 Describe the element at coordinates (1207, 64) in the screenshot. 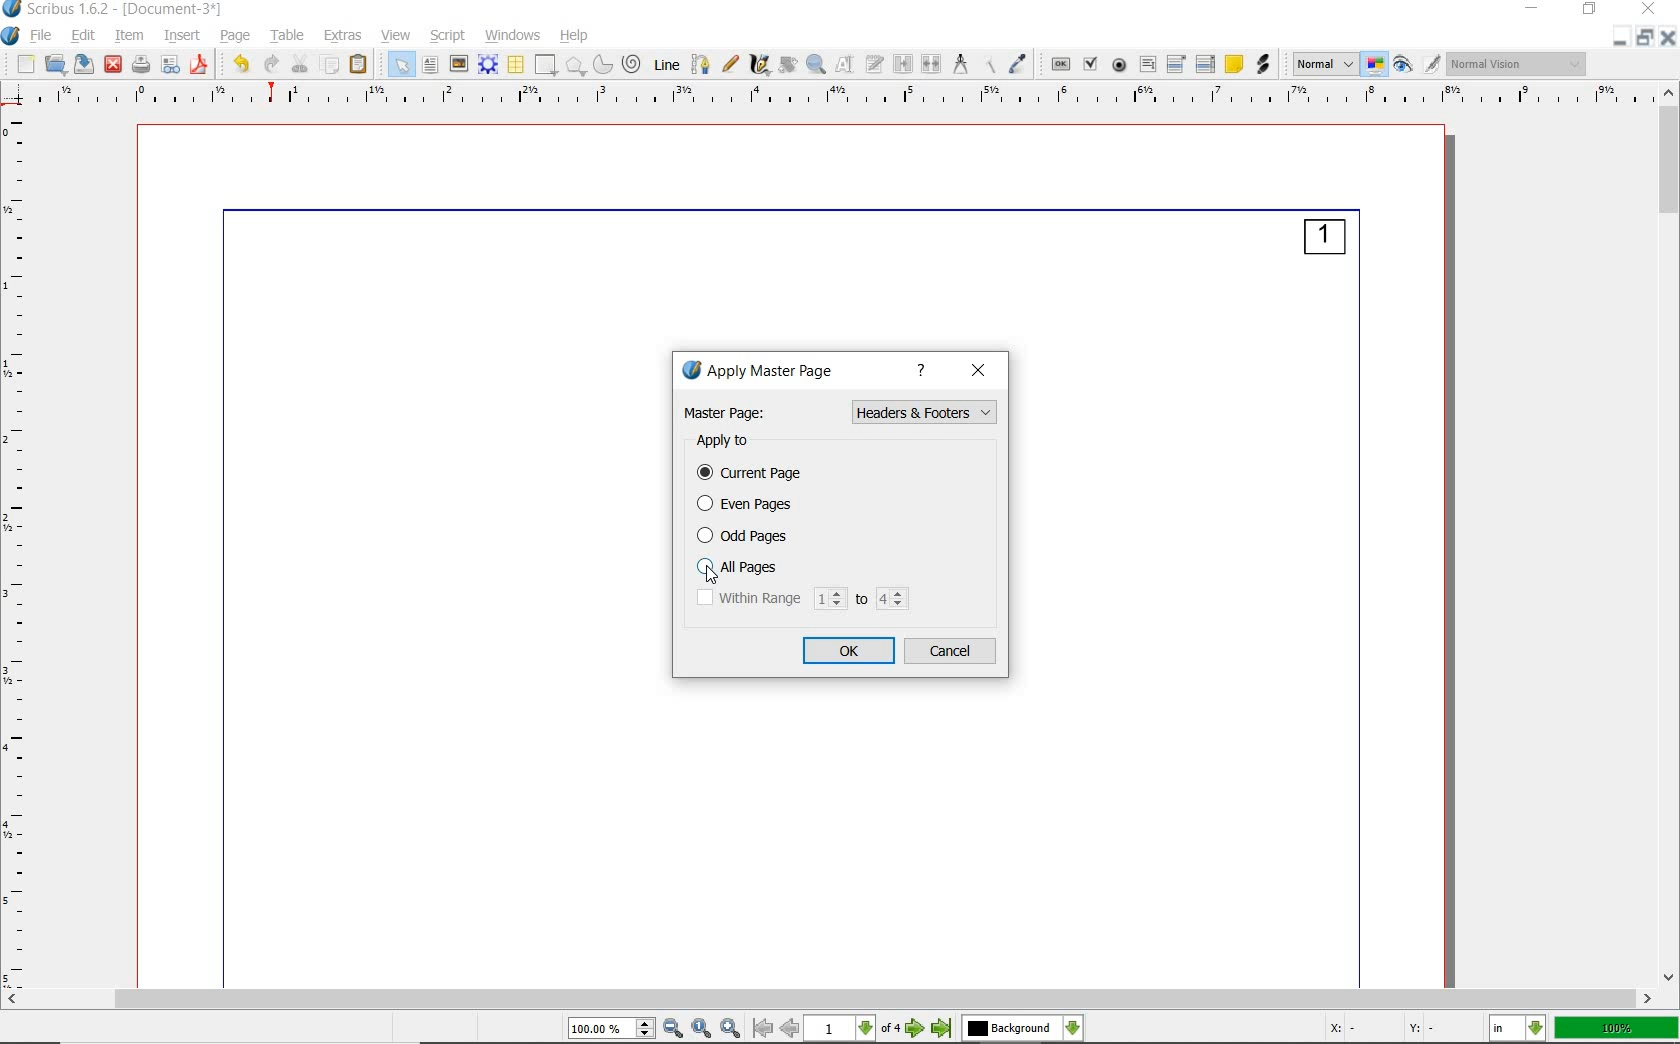

I see `pdf list box` at that location.